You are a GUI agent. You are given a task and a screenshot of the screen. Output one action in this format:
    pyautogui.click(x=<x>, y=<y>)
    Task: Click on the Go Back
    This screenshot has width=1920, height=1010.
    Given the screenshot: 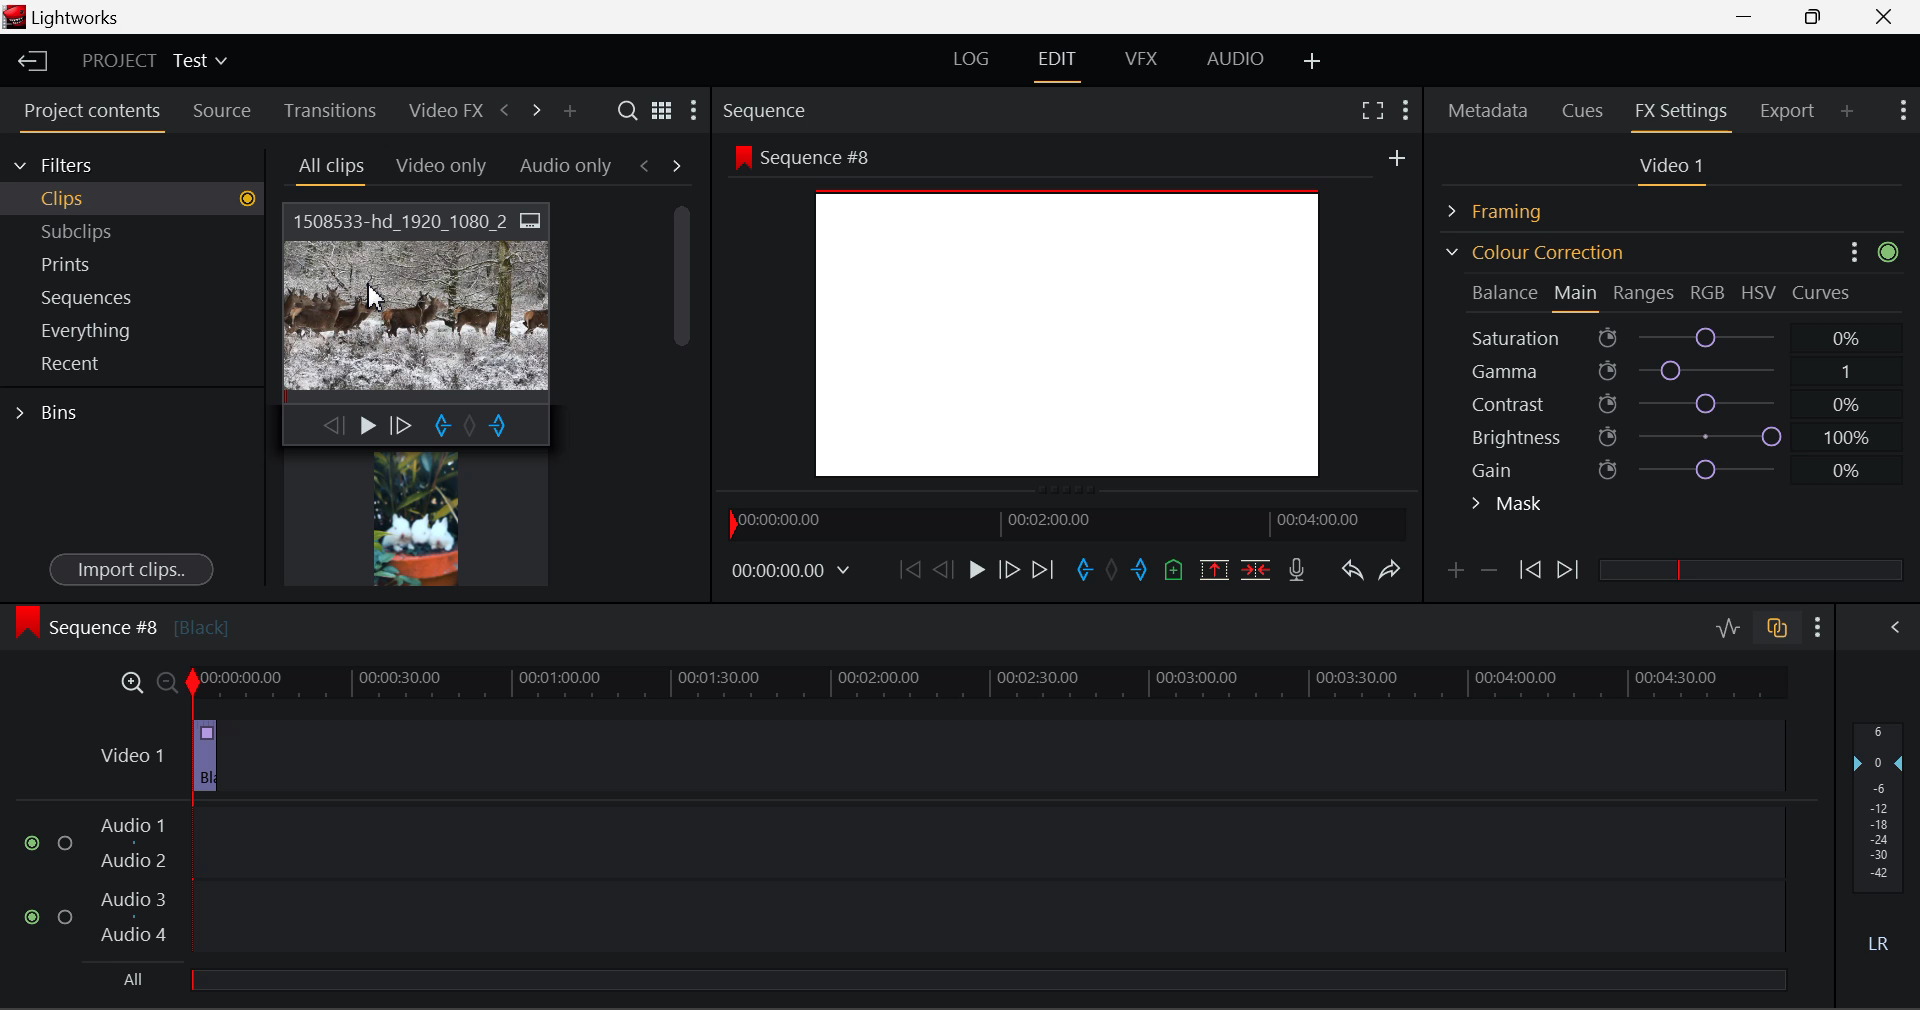 What is the action you would take?
    pyautogui.click(x=946, y=568)
    